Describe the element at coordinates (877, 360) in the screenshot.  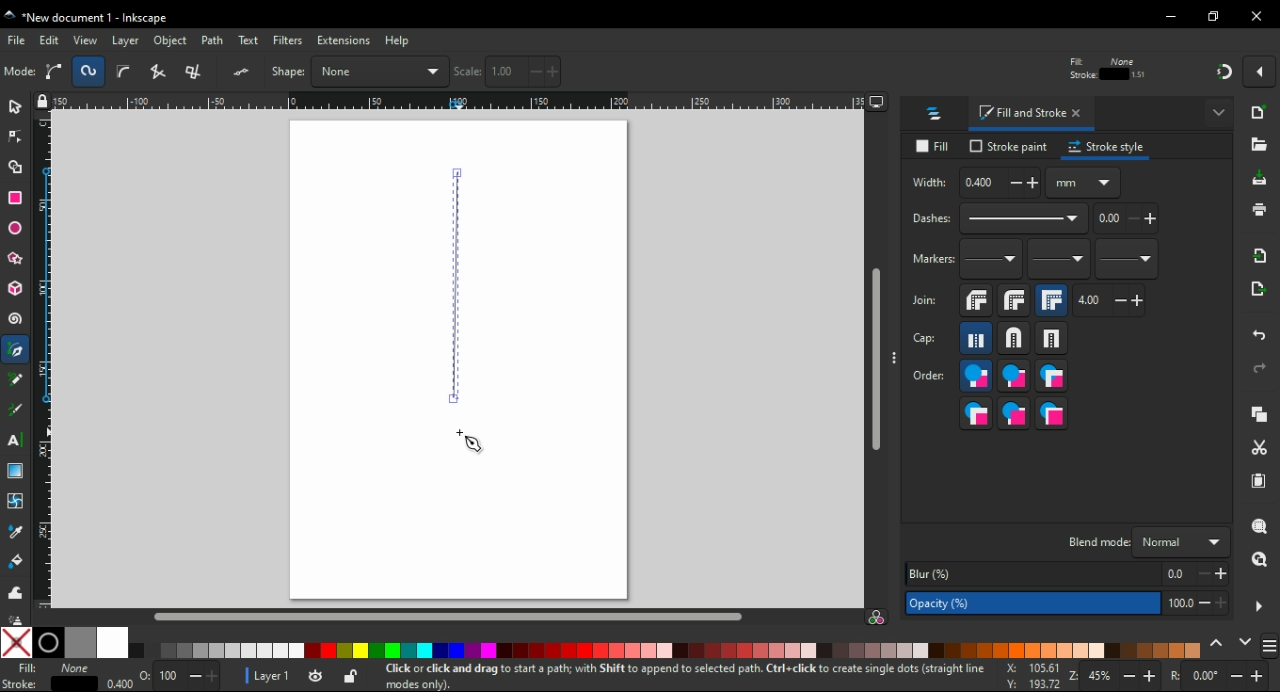
I see `scroll bar` at that location.